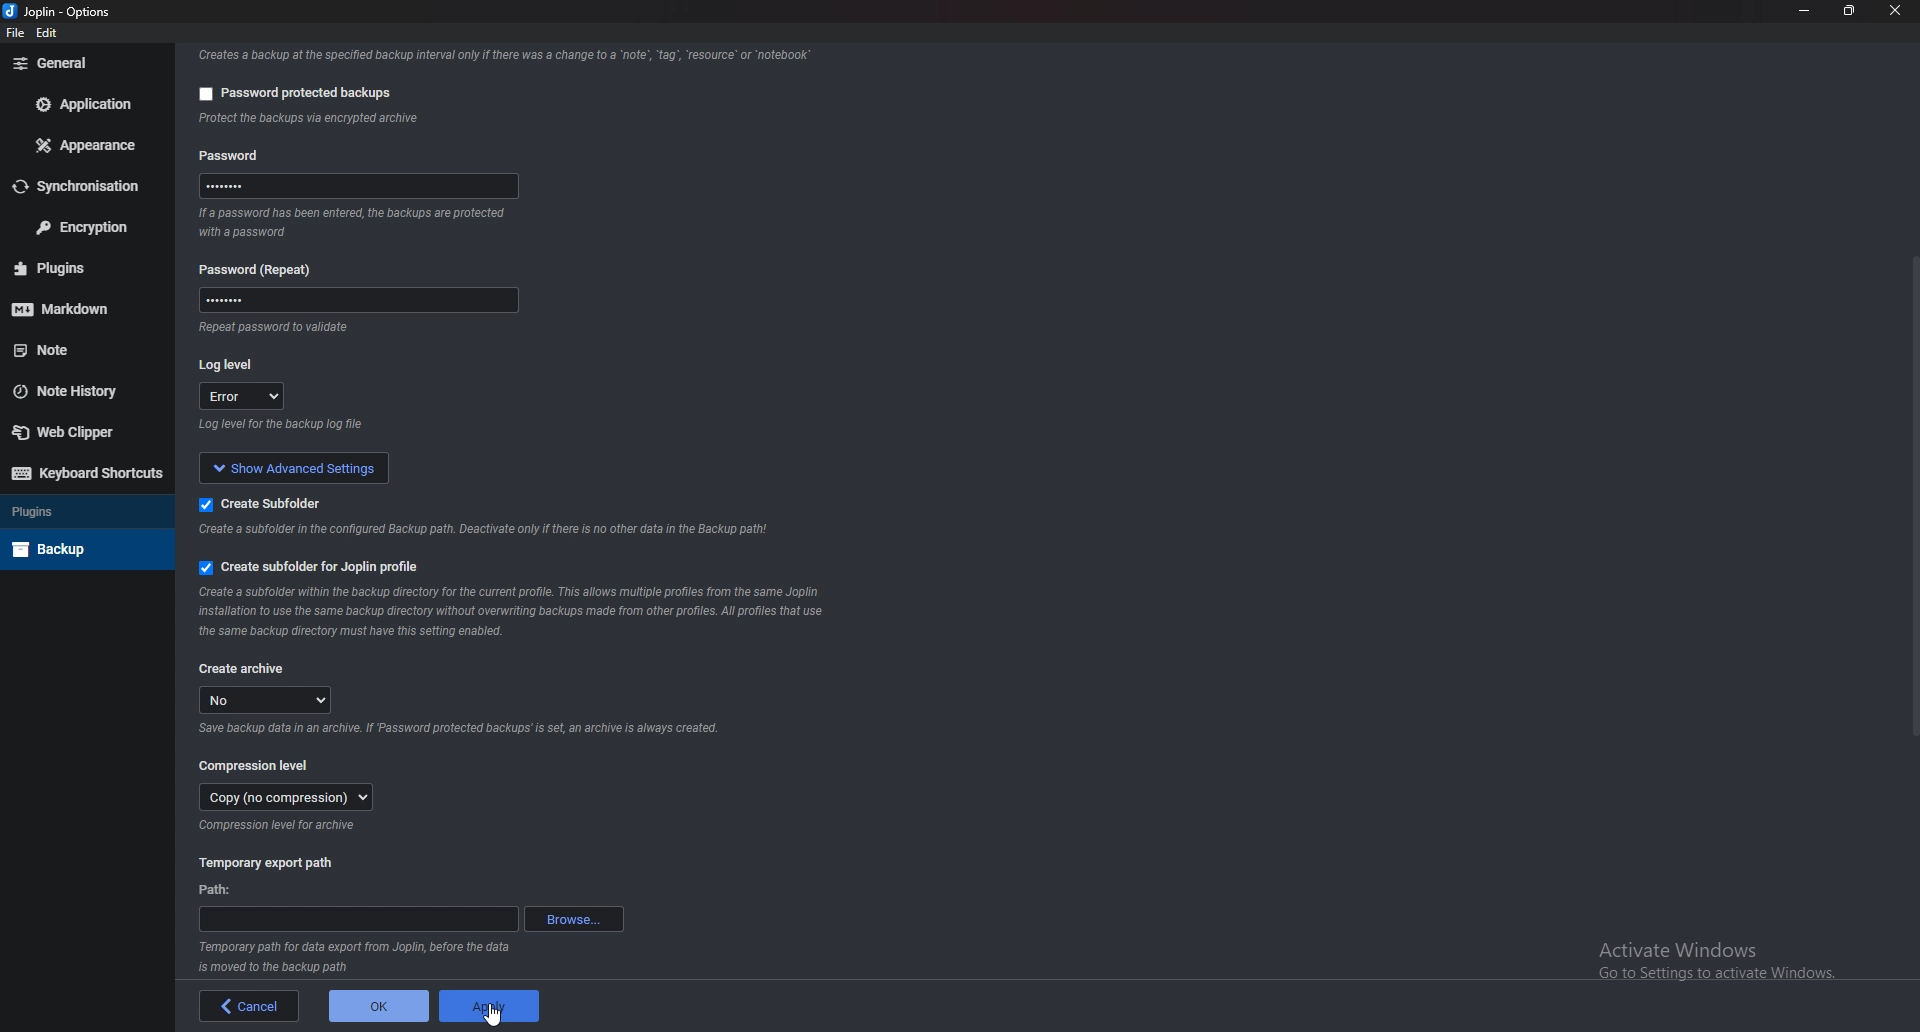 This screenshot has height=1032, width=1920. What do you see at coordinates (283, 800) in the screenshot?
I see `copy (no compression)` at bounding box center [283, 800].